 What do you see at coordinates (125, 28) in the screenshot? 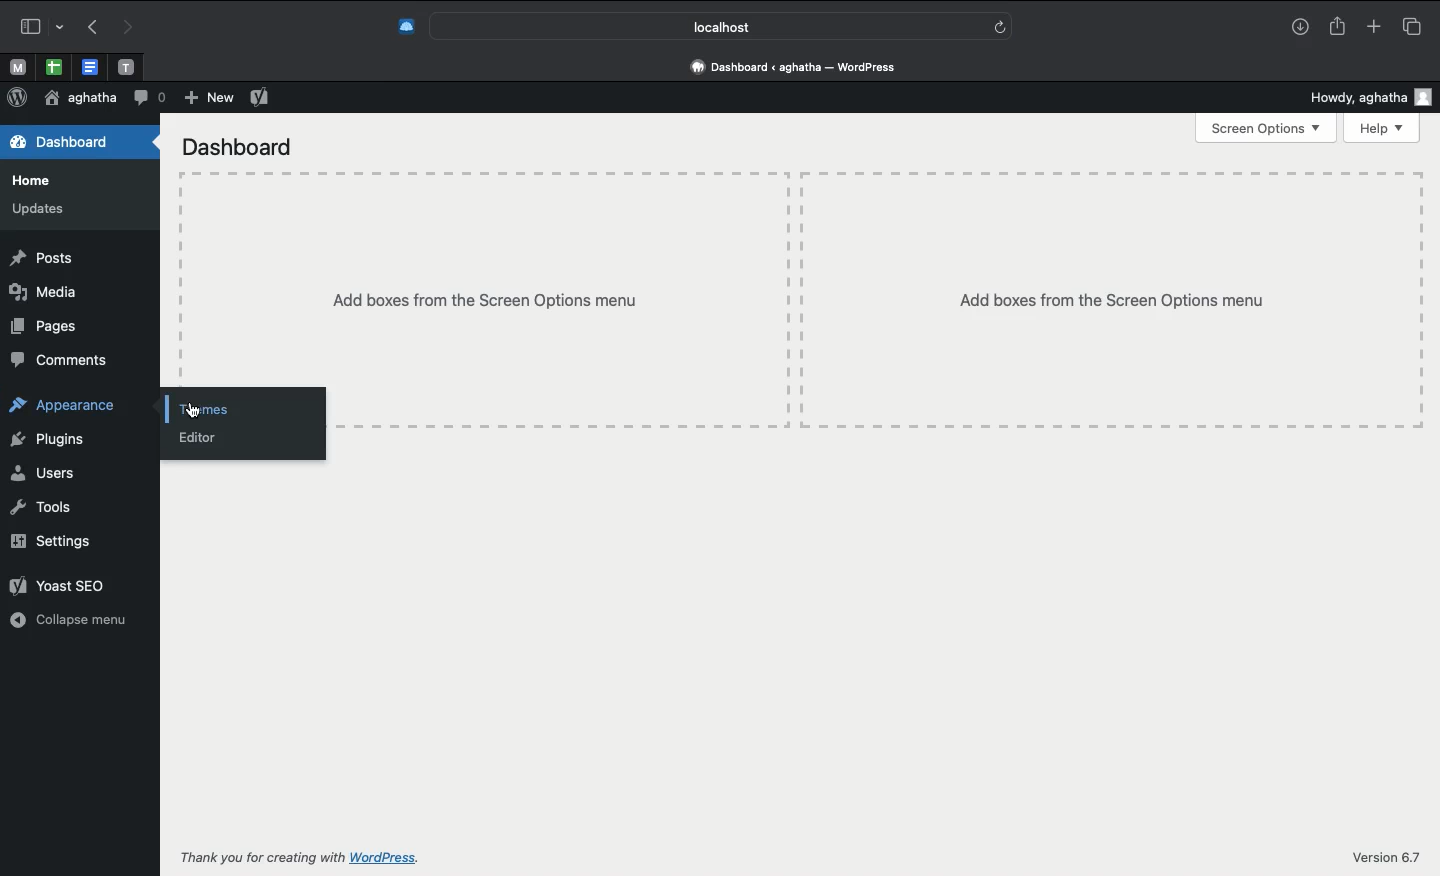
I see `Redo` at bounding box center [125, 28].